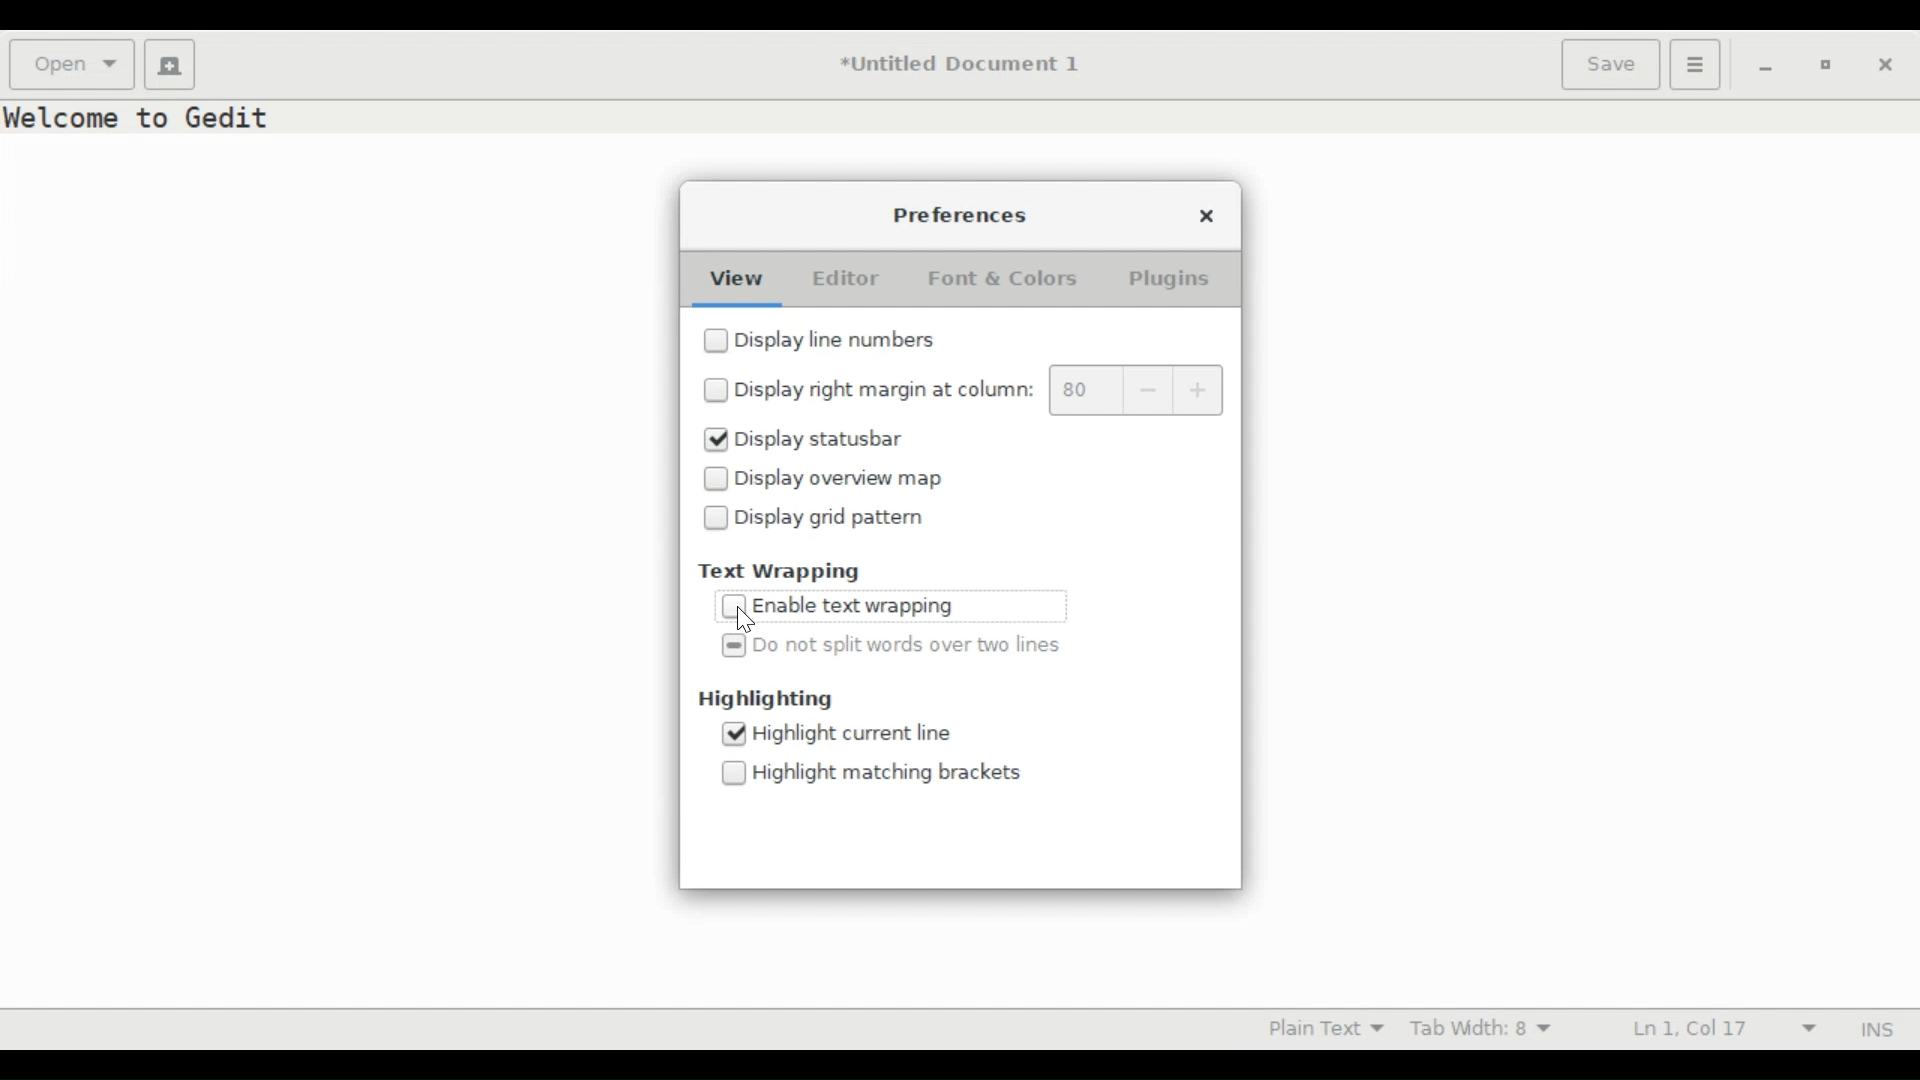 Image resolution: width=1920 pixels, height=1080 pixels. Describe the element at coordinates (747, 623) in the screenshot. I see `cursor` at that location.